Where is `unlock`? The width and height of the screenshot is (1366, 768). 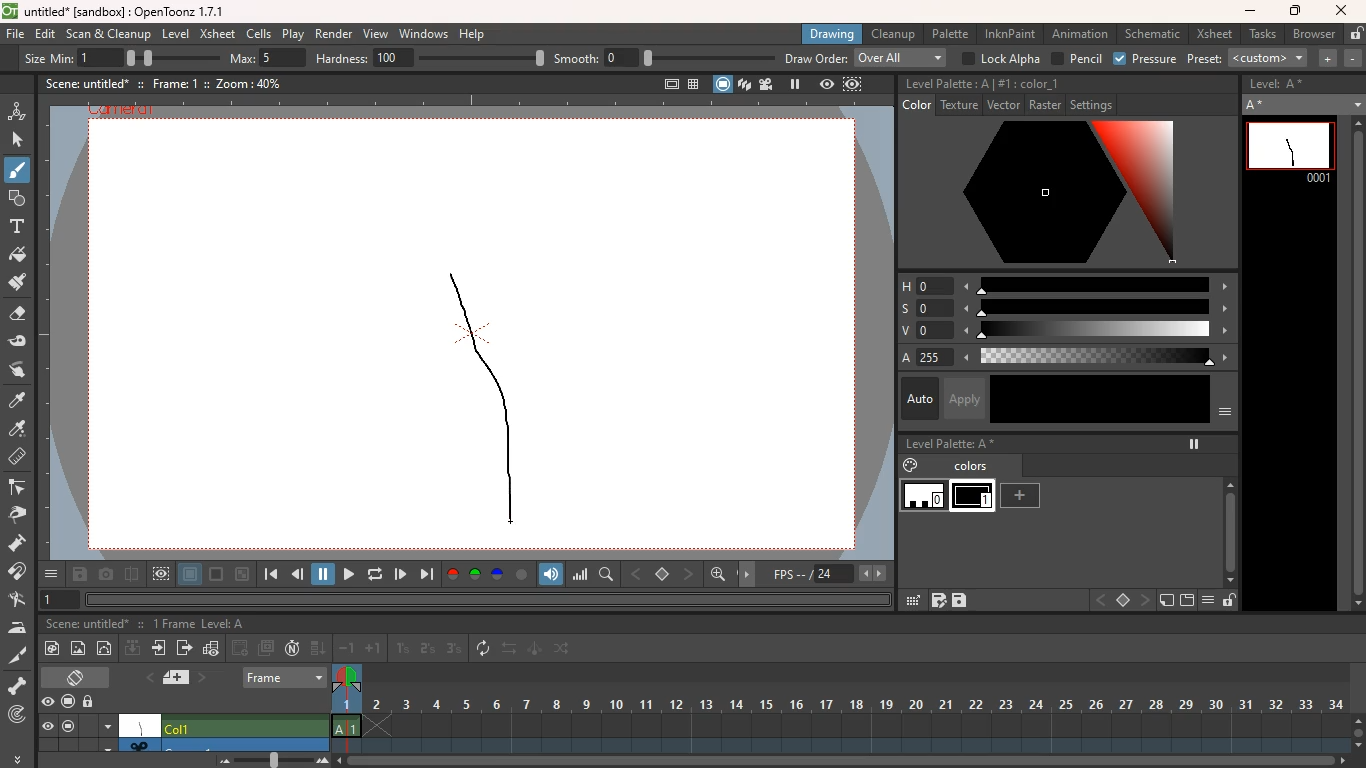
unlock is located at coordinates (92, 701).